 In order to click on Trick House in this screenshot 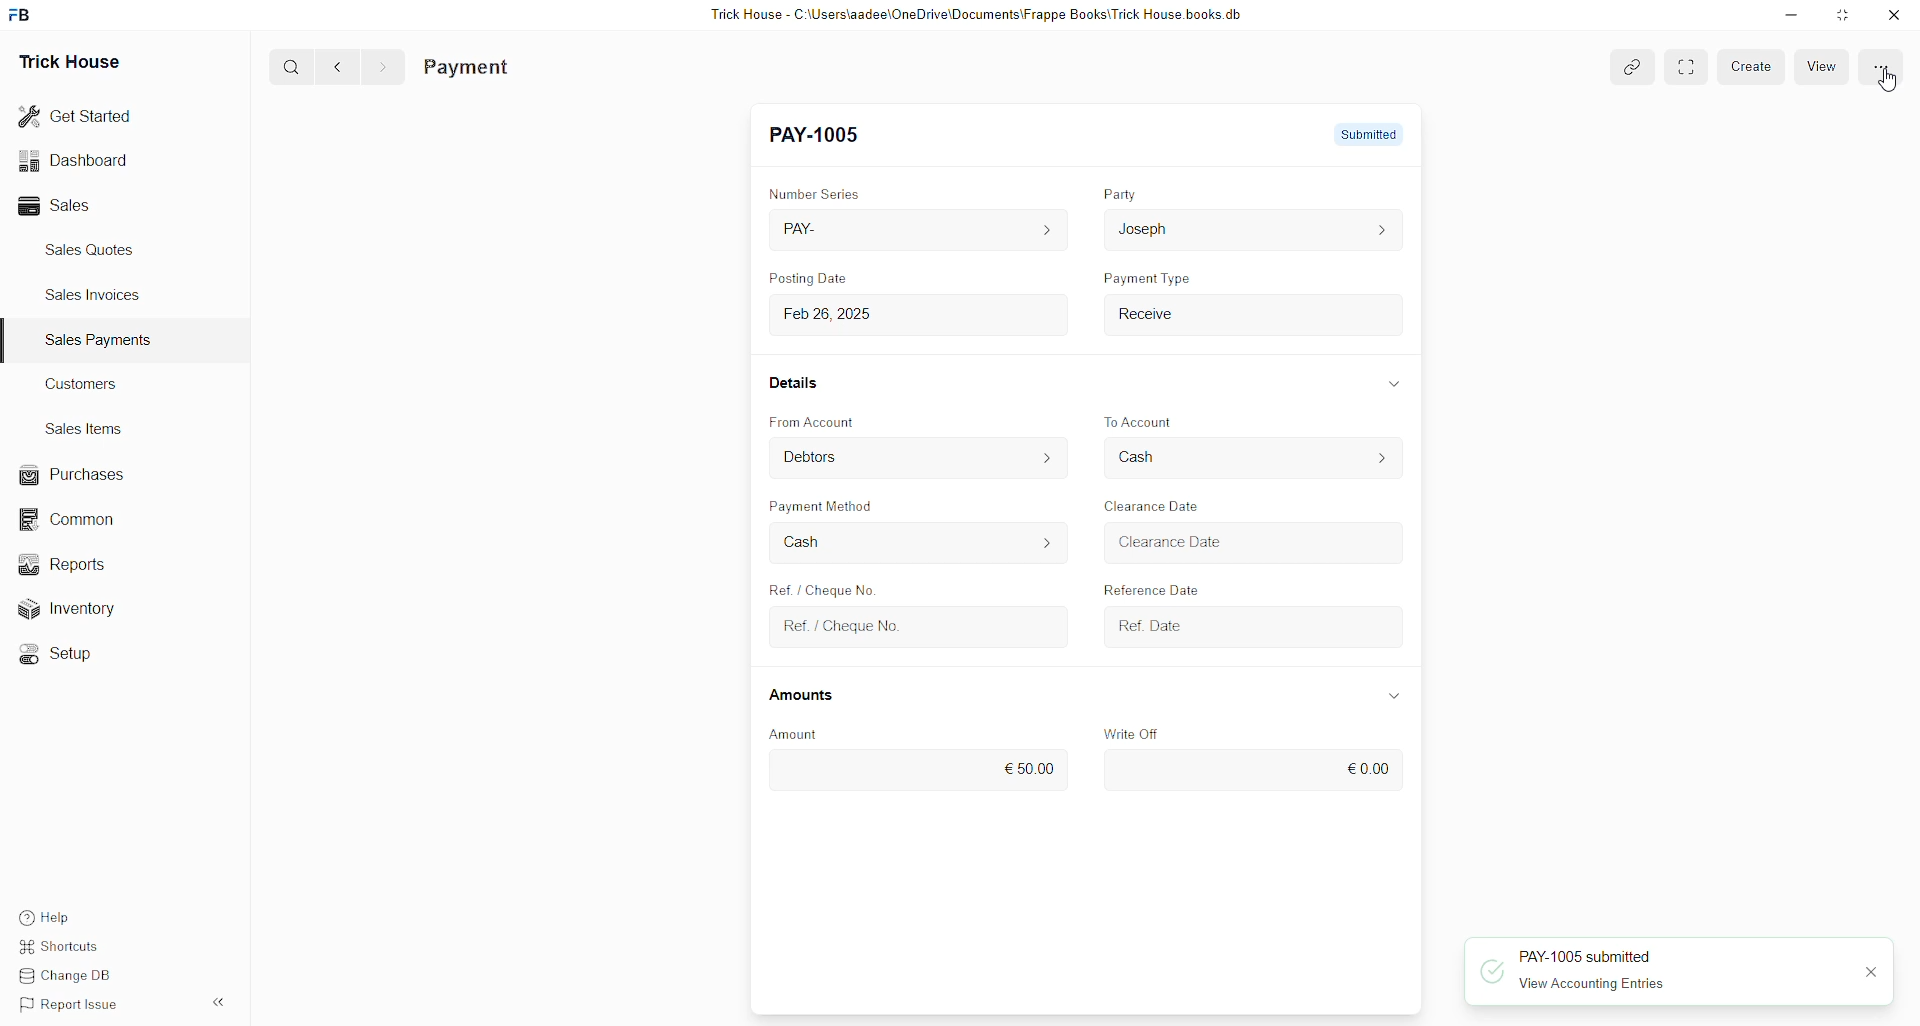, I will do `click(69, 63)`.